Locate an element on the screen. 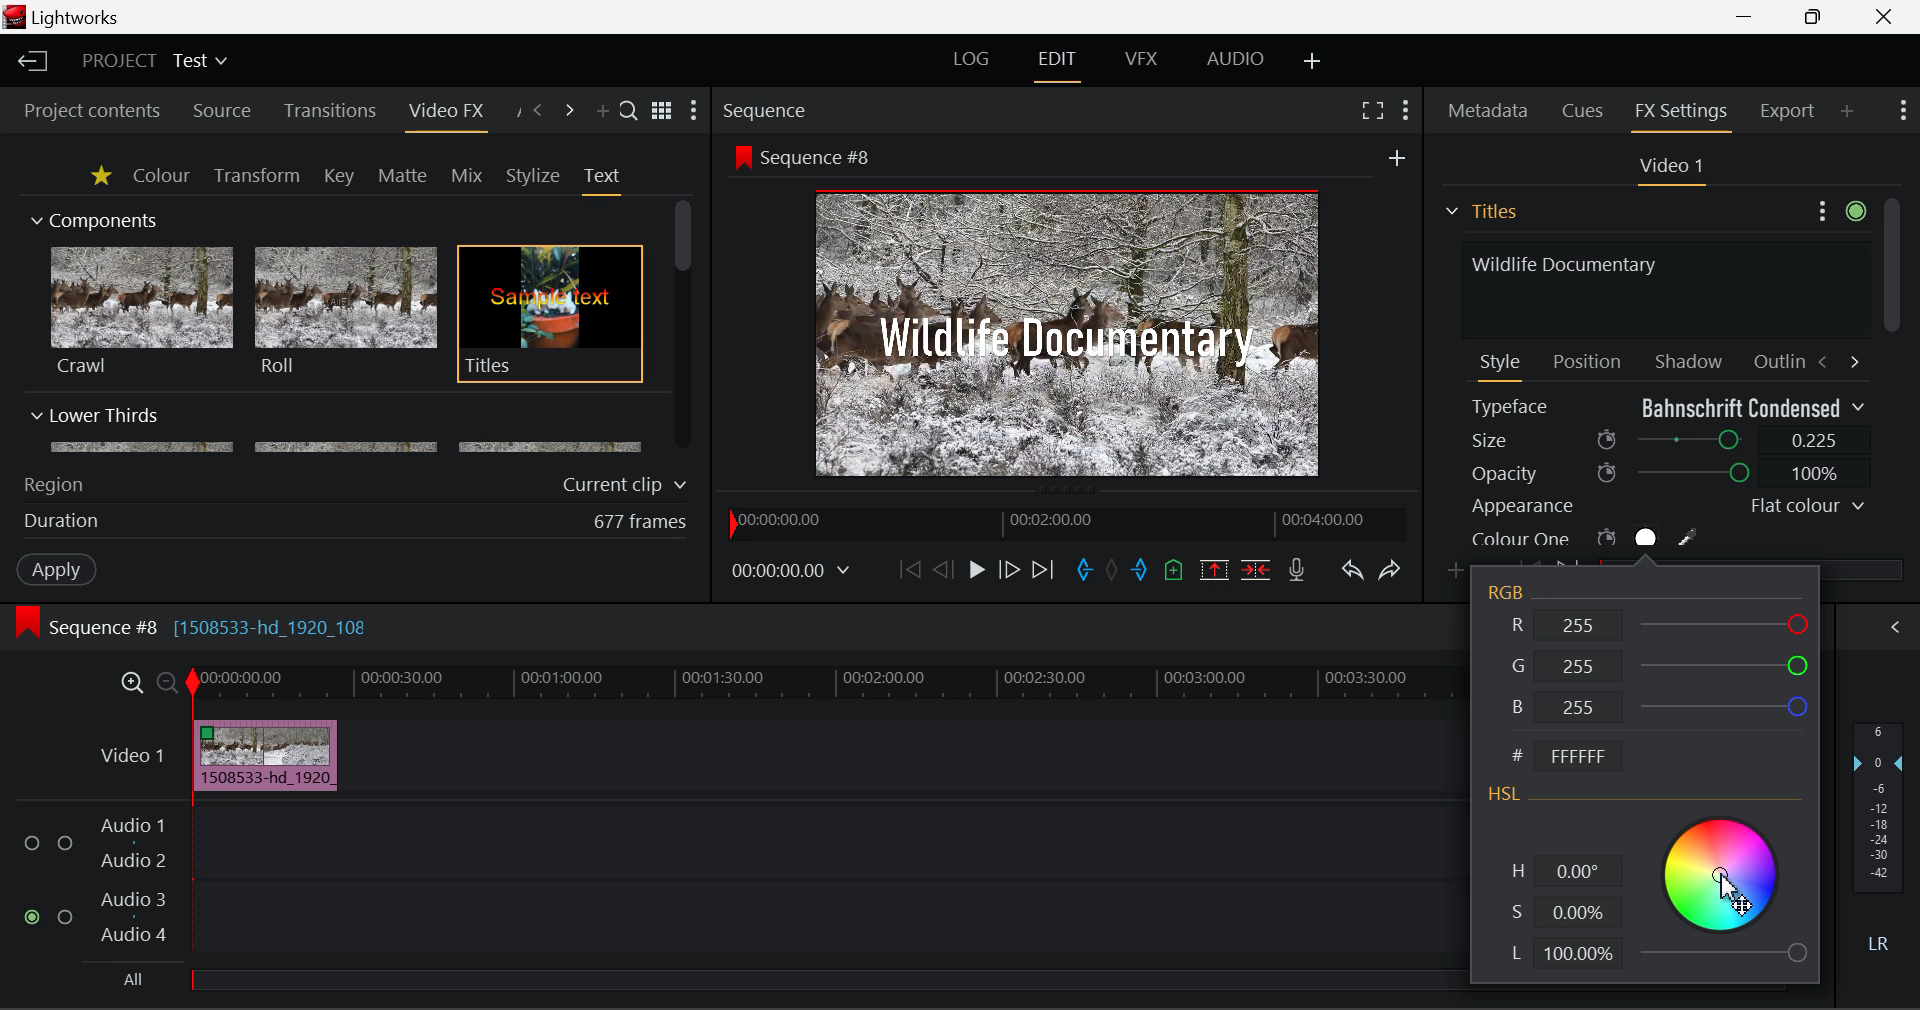  677 frames is located at coordinates (641, 523).